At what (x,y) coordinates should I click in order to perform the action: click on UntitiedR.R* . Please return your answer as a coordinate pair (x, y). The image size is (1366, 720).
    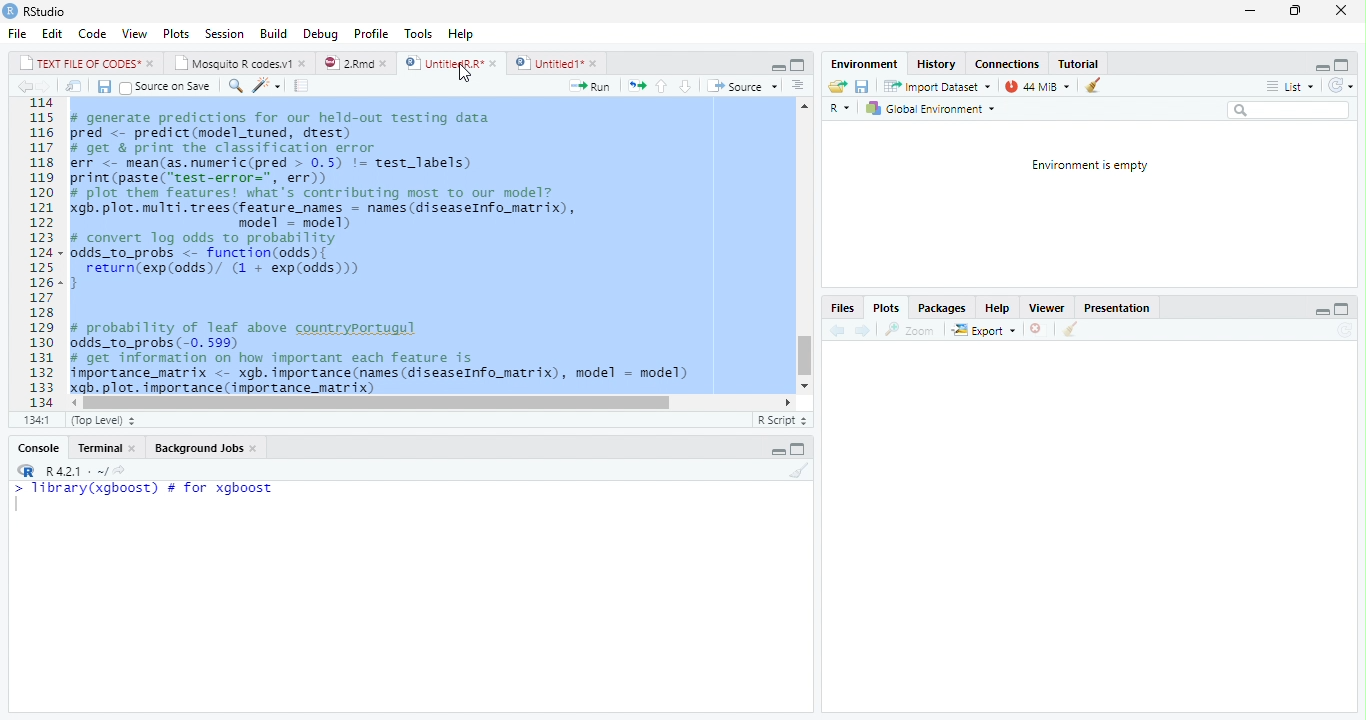
    Looking at the image, I should click on (451, 62).